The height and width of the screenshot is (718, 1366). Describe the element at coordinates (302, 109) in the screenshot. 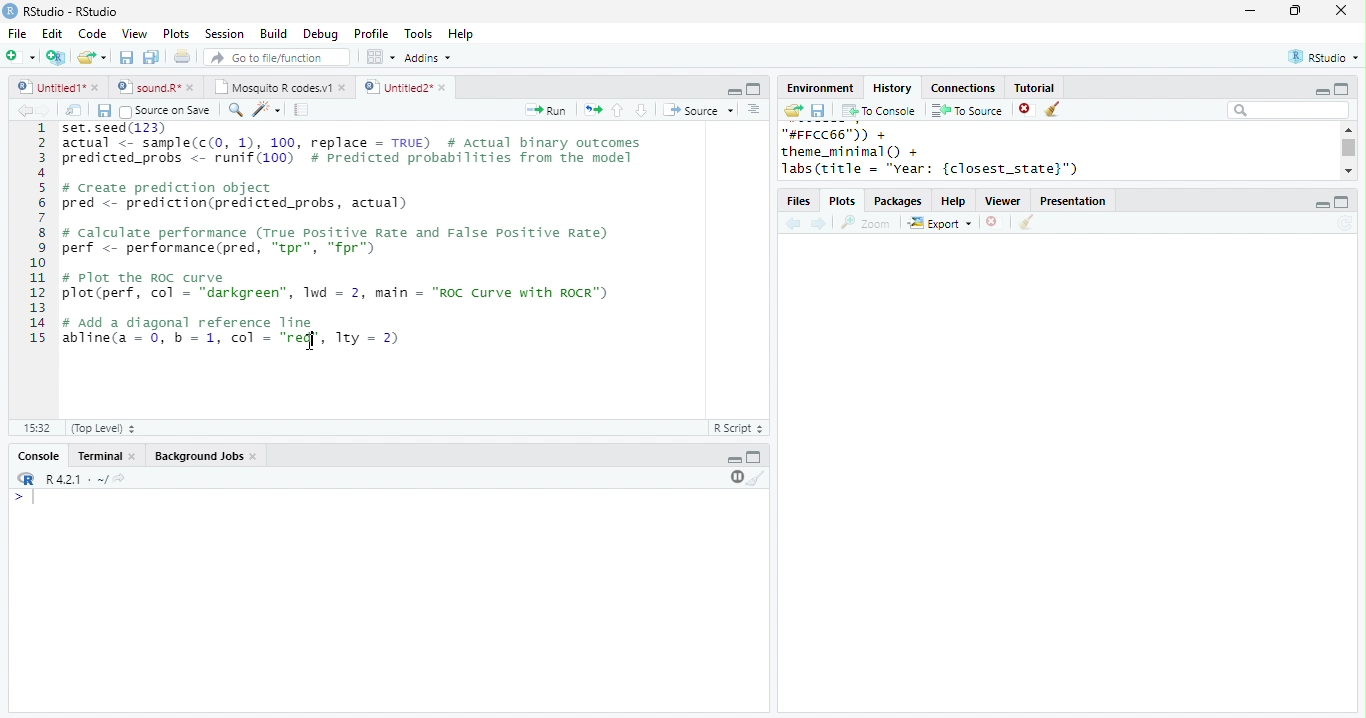

I see `compile report` at that location.